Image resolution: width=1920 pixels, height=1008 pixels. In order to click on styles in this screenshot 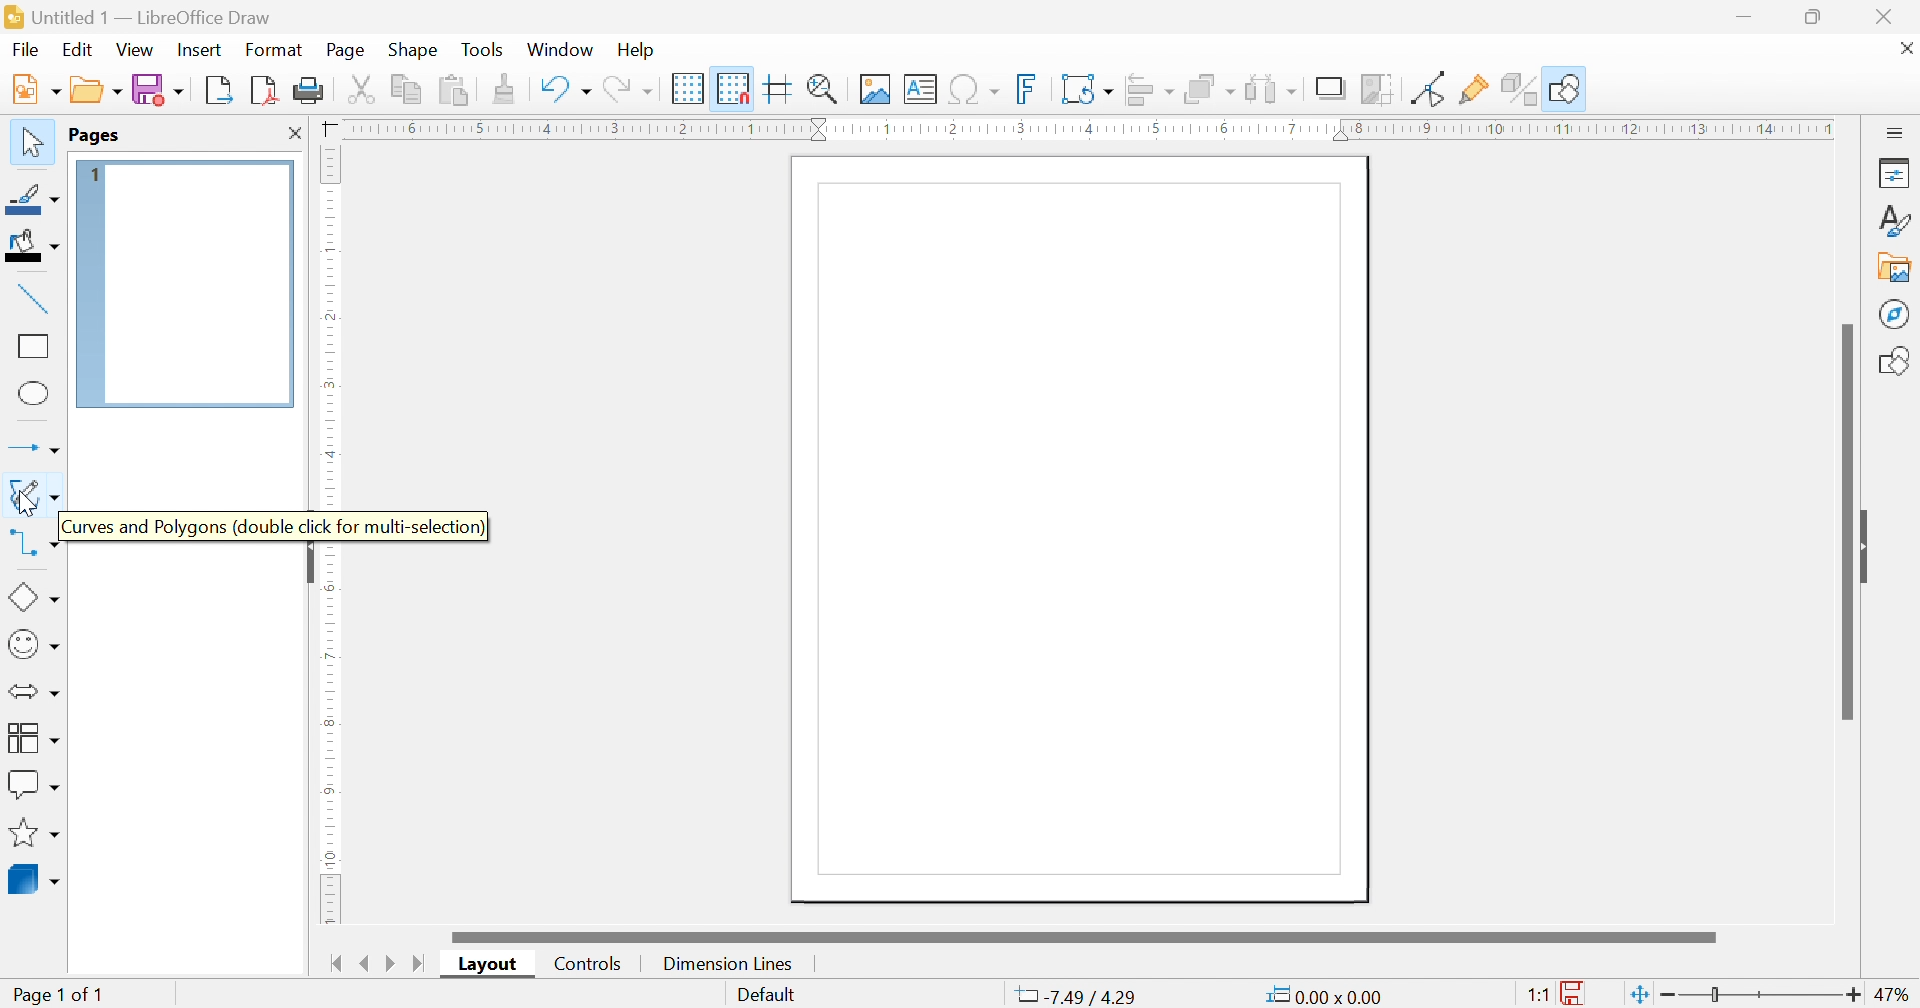, I will do `click(1895, 220)`.